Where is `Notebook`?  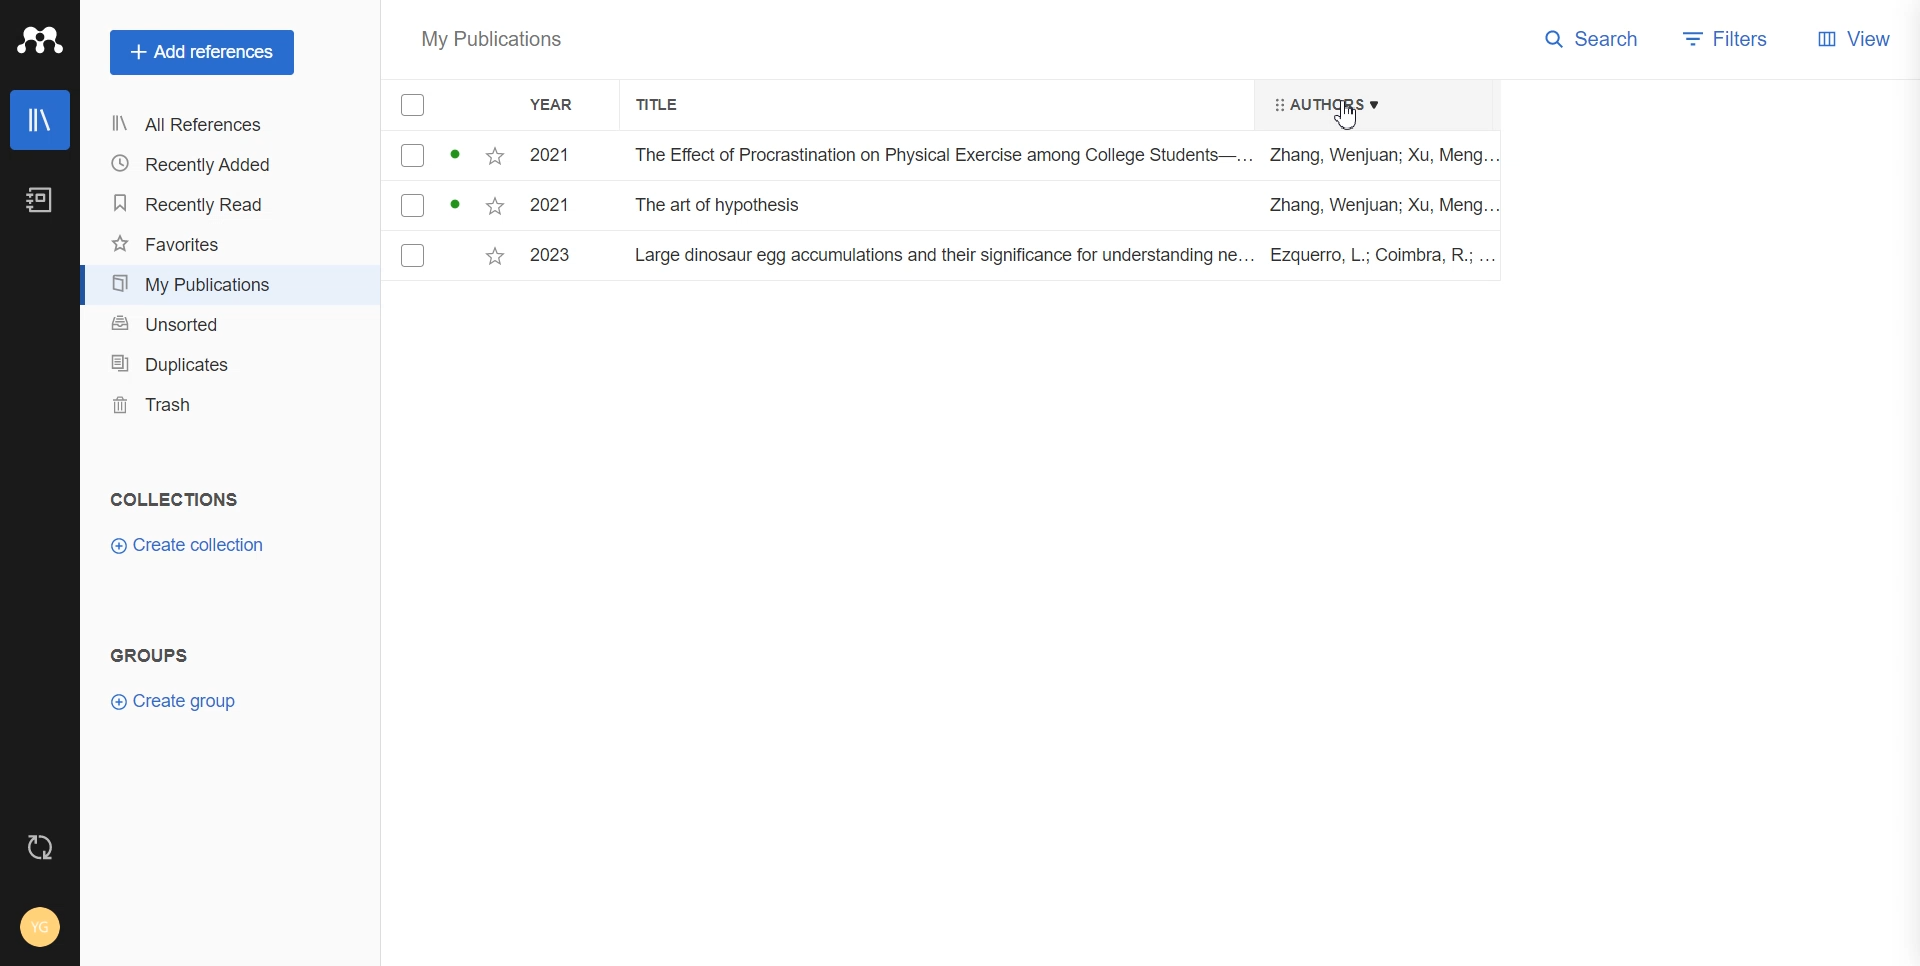
Notebook is located at coordinates (41, 200).